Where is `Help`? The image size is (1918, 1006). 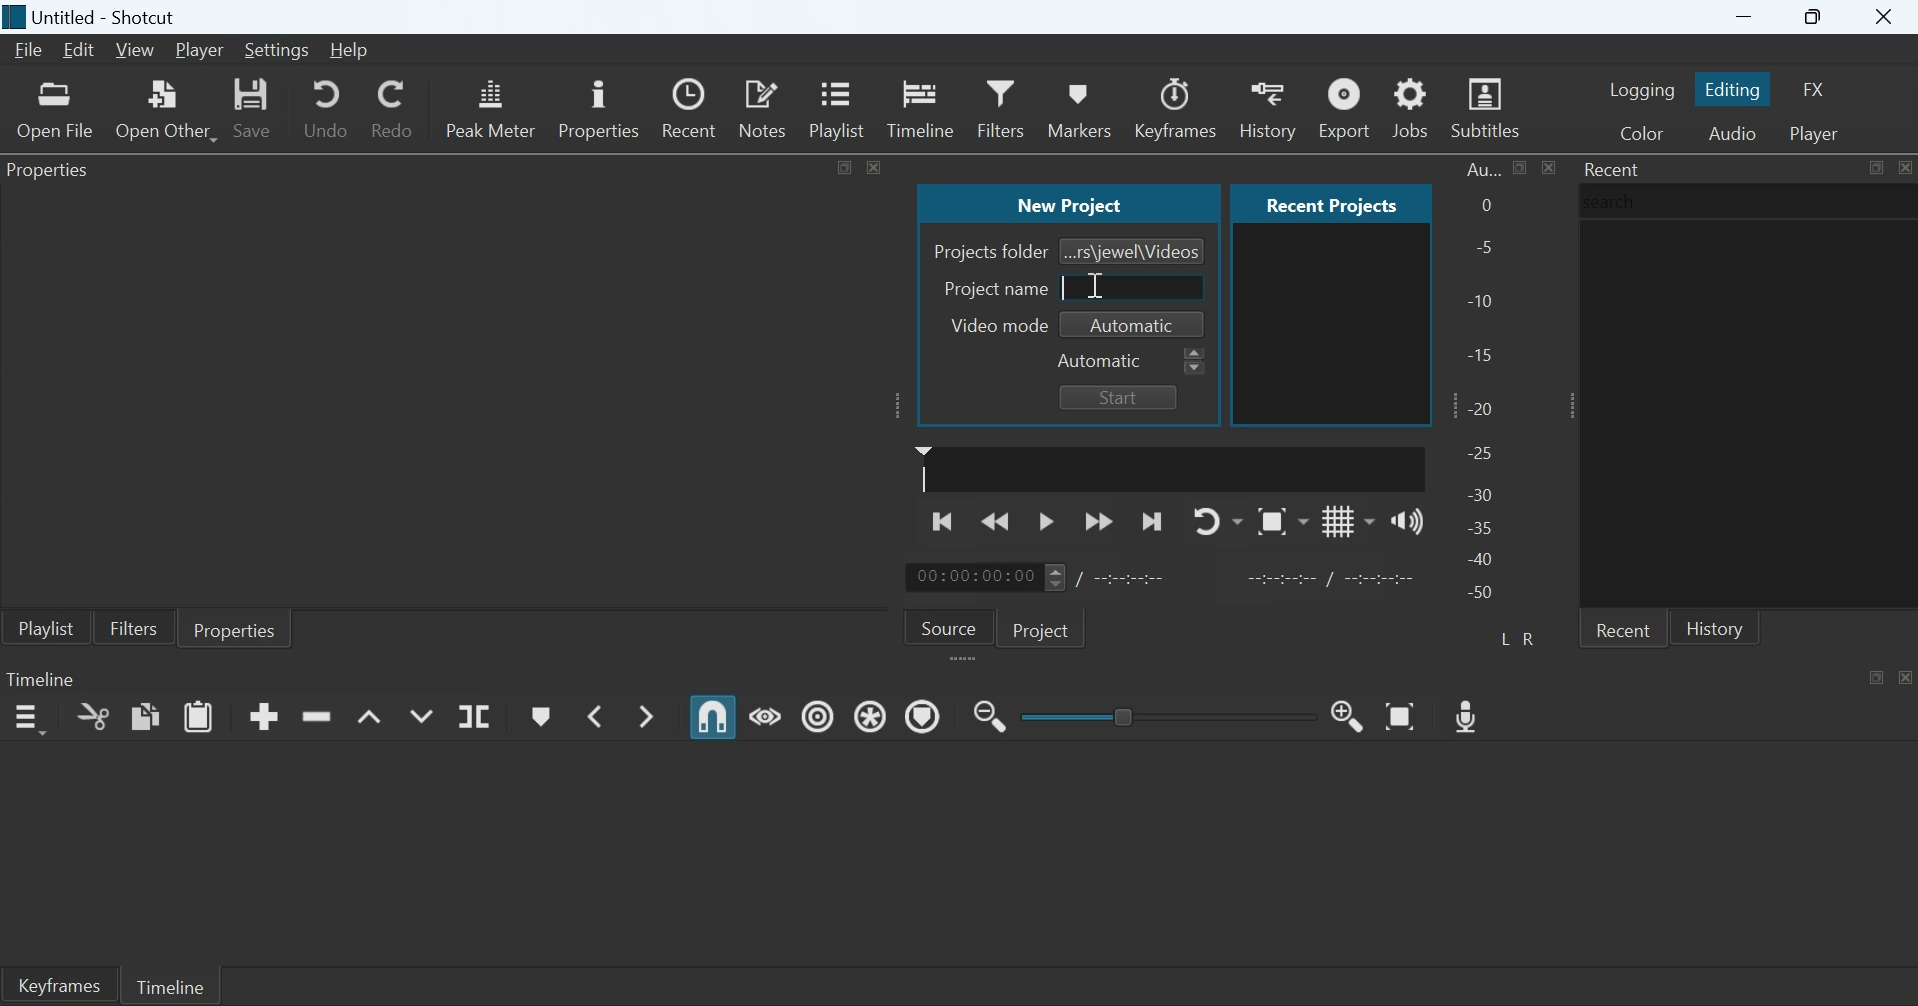 Help is located at coordinates (348, 50).